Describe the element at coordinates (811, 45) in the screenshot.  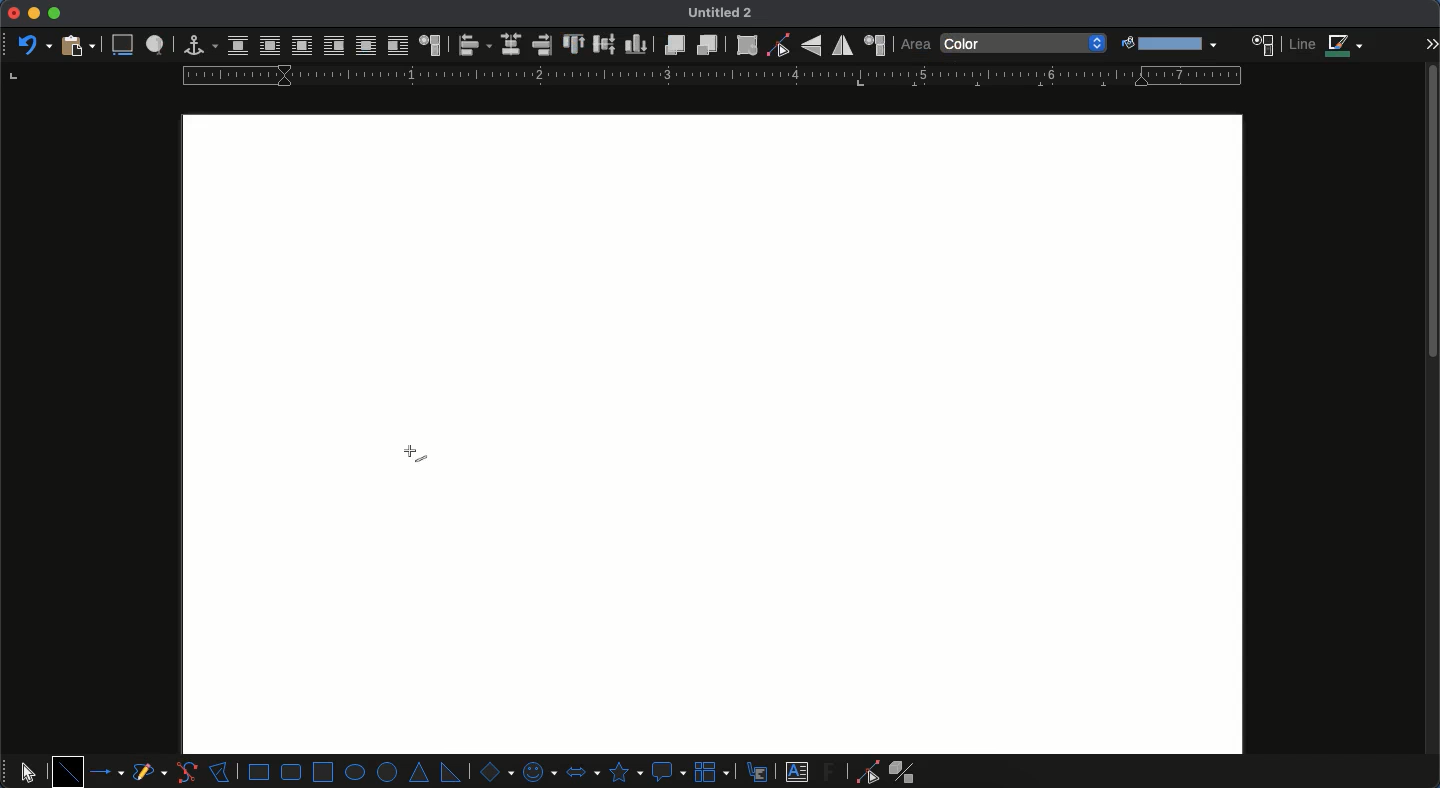
I see `flip vertically` at that location.